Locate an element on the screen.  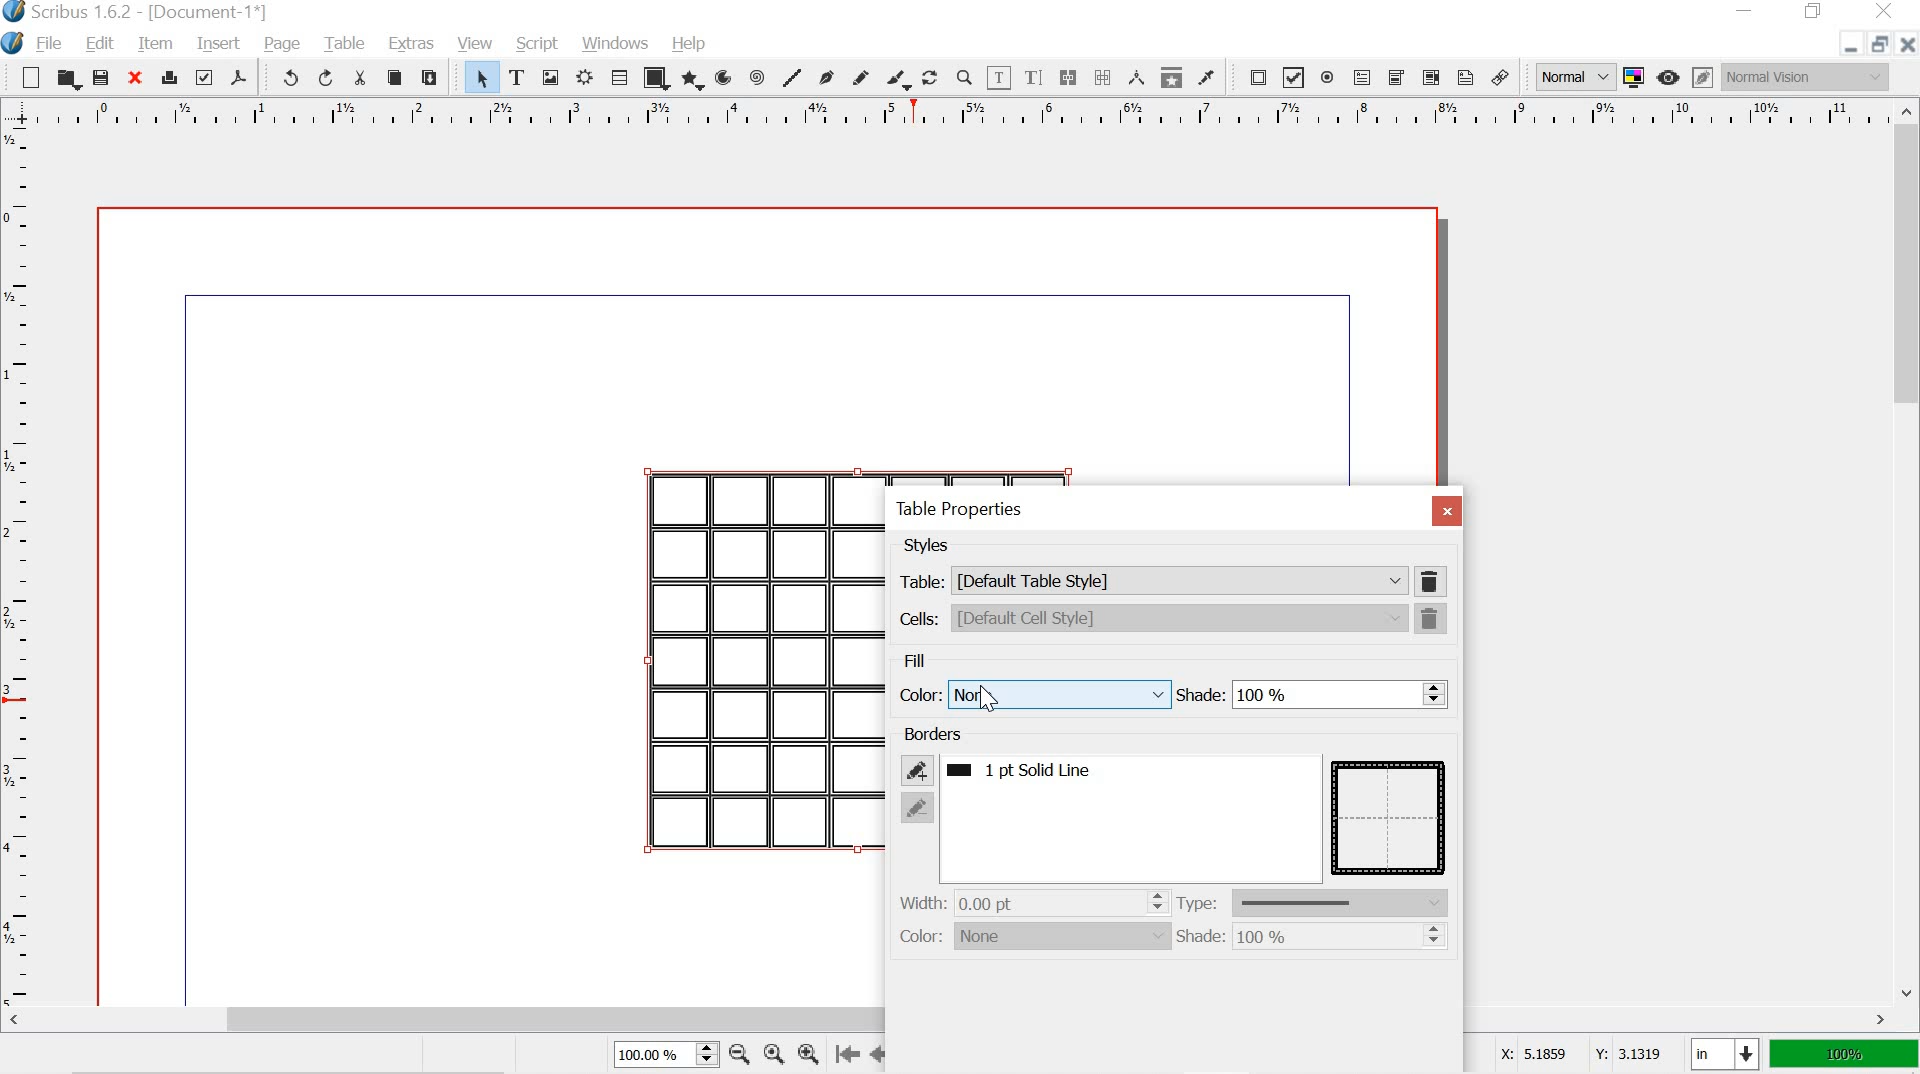
view is located at coordinates (476, 44).